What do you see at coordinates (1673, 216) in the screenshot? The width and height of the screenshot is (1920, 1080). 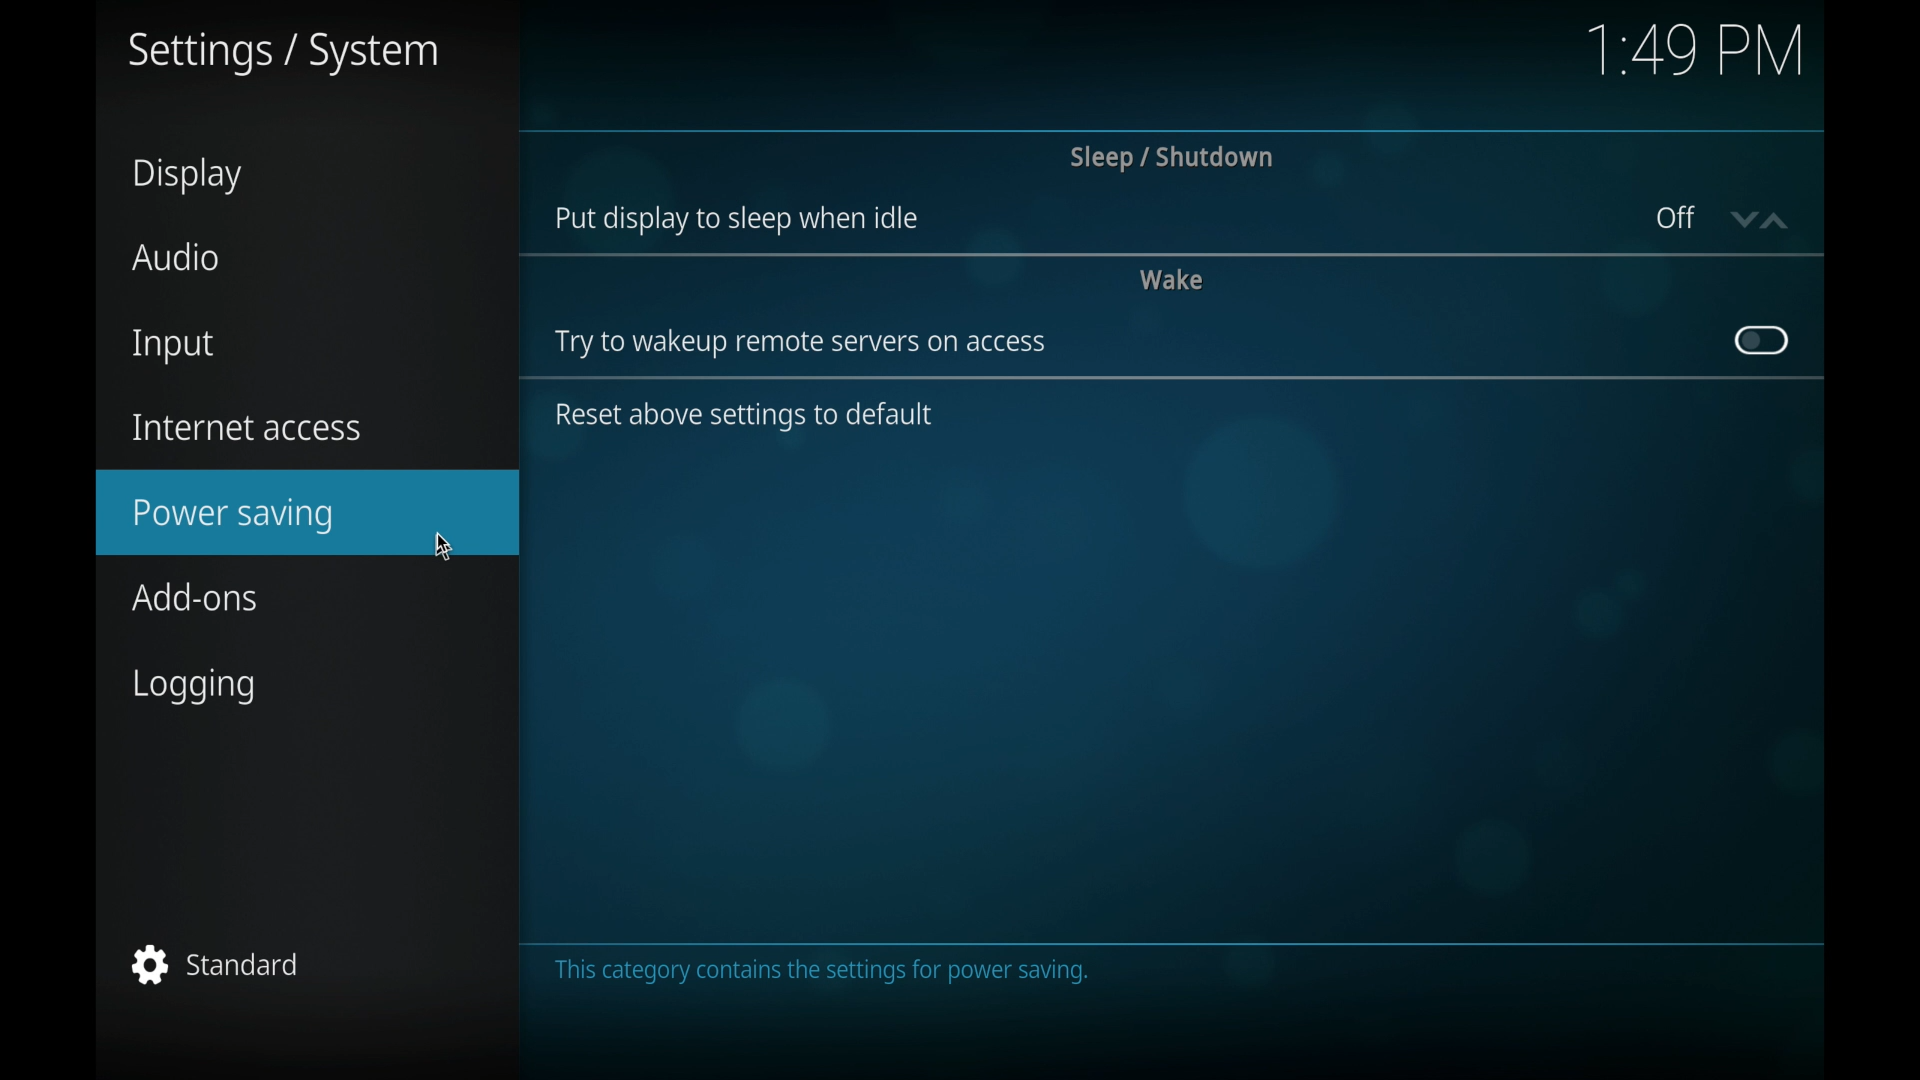 I see `off` at bounding box center [1673, 216].